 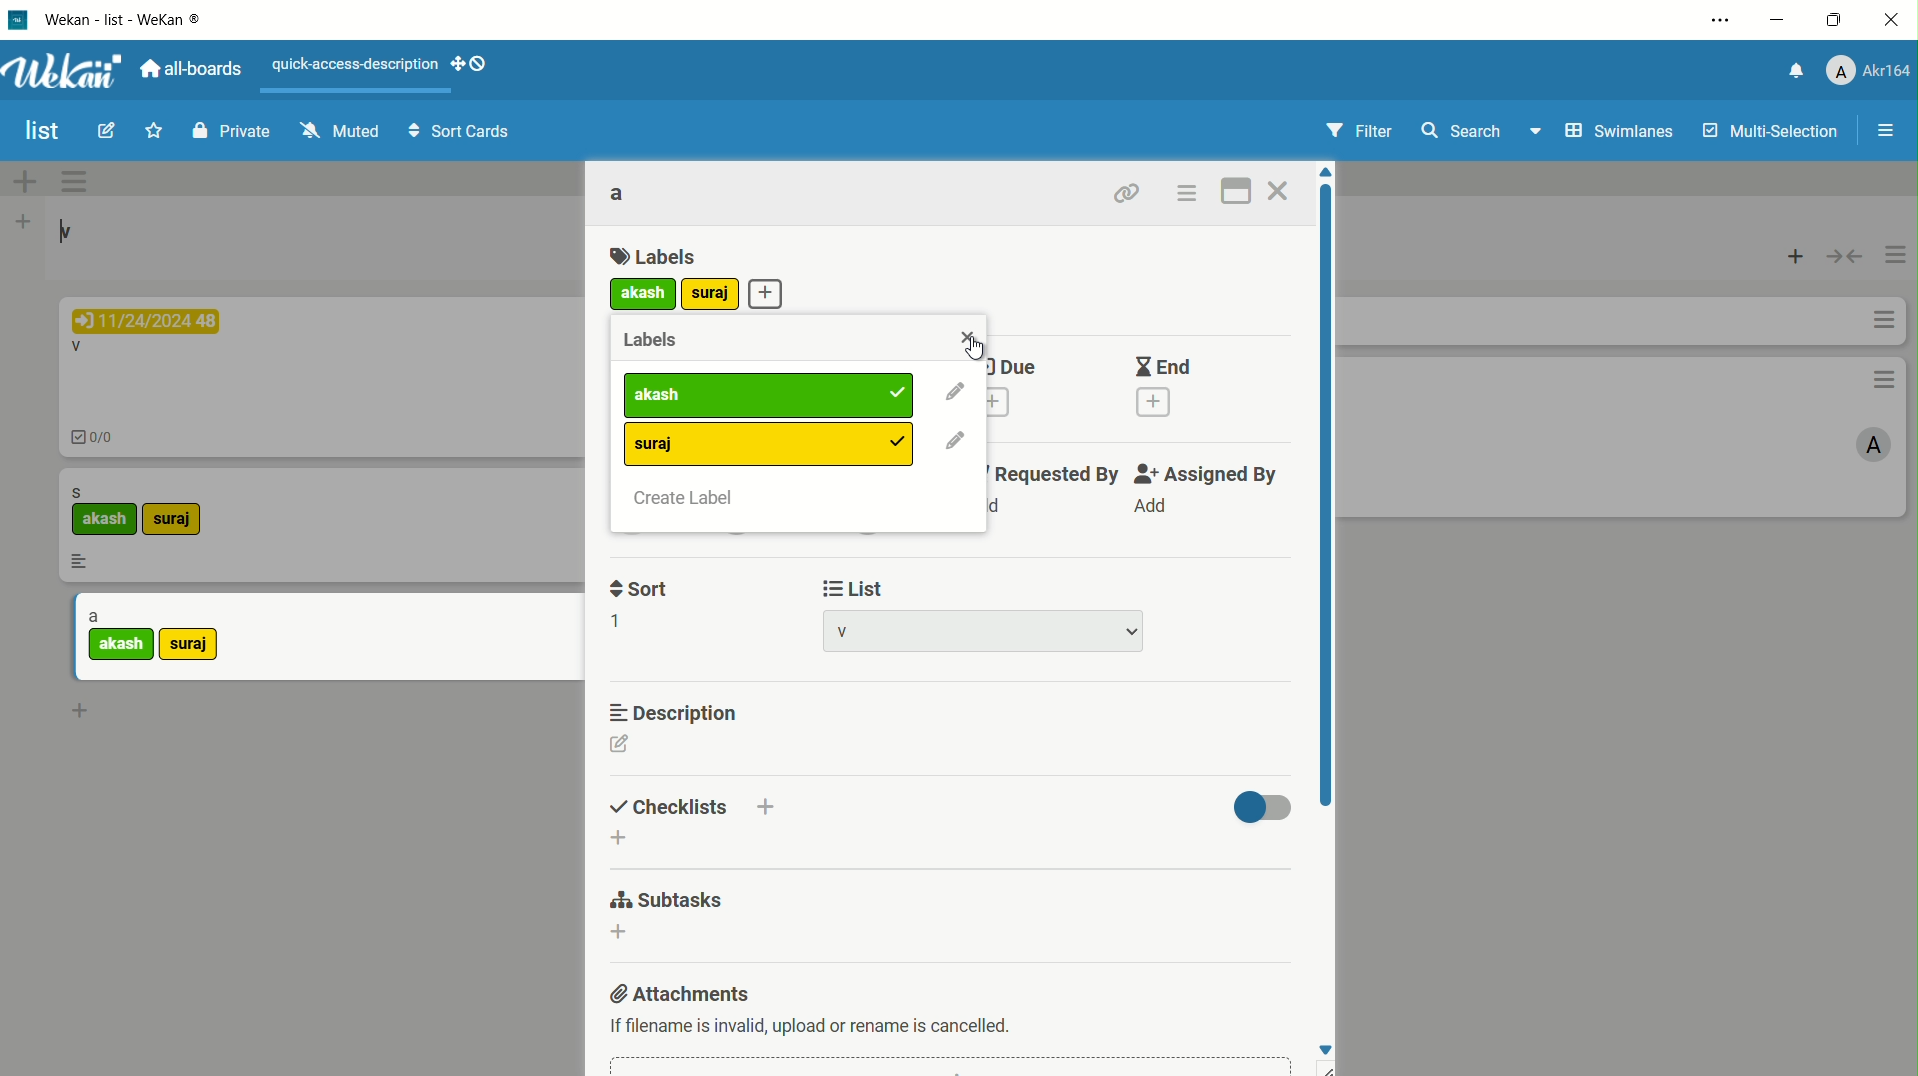 What do you see at coordinates (173, 519) in the screenshot?
I see `suraj` at bounding box center [173, 519].